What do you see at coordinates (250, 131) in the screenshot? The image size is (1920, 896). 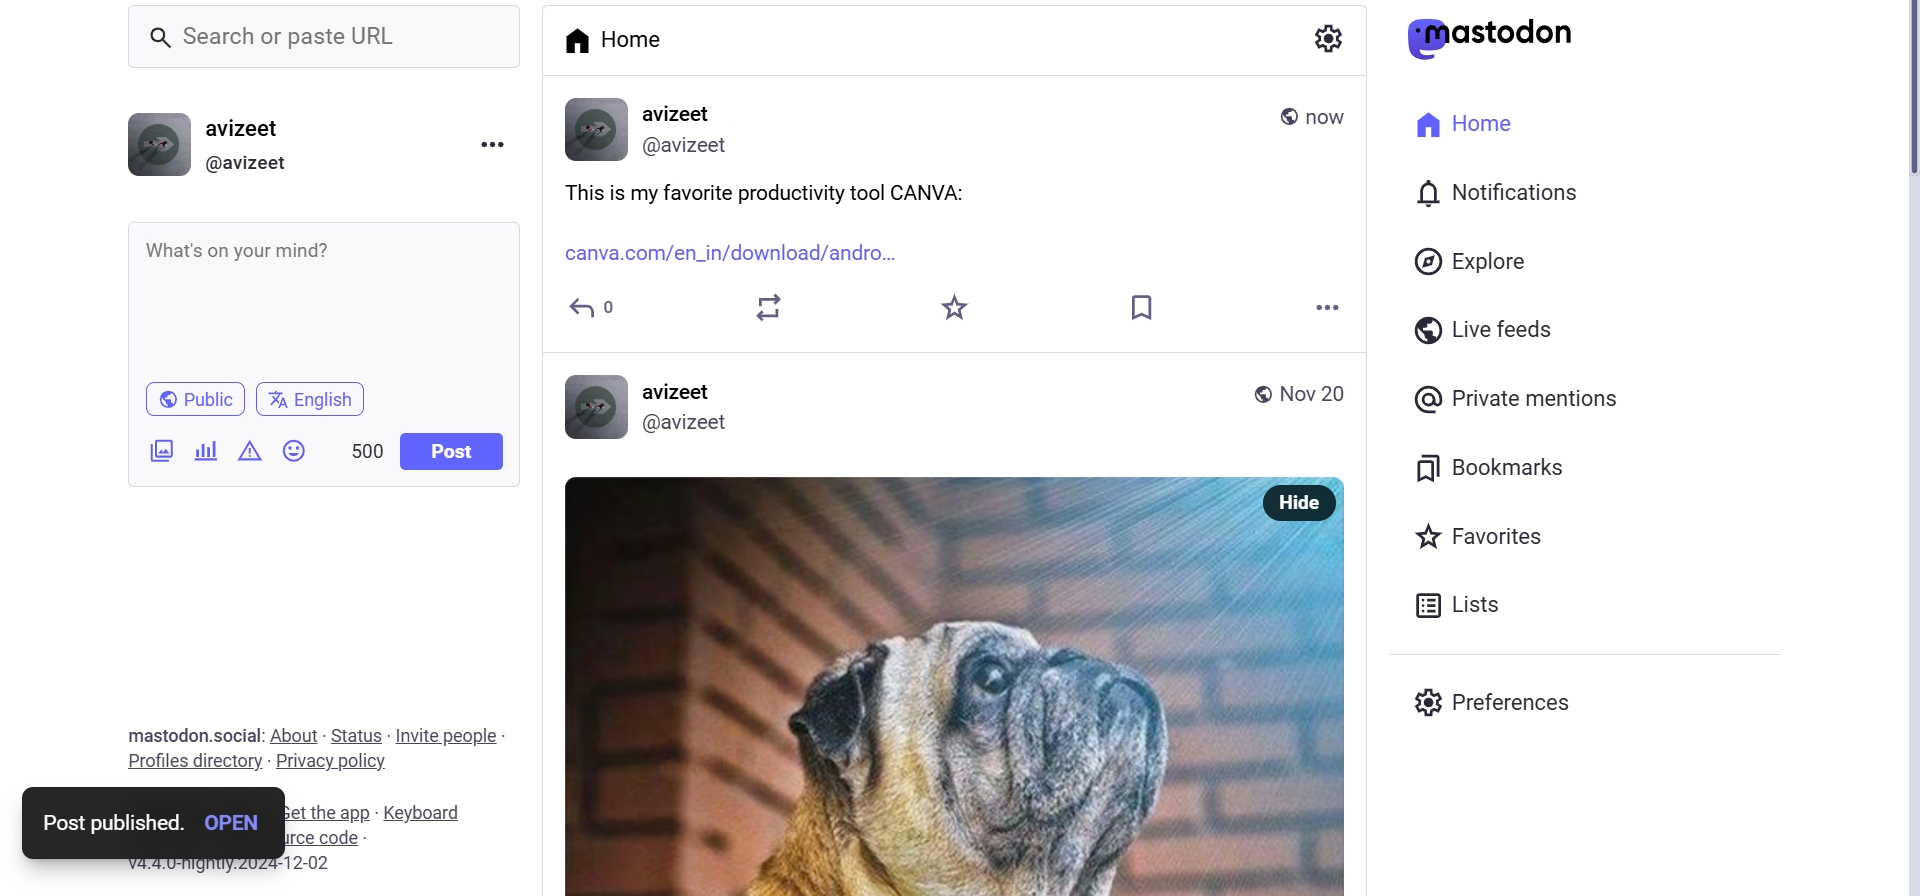 I see `avizeet` at bounding box center [250, 131].